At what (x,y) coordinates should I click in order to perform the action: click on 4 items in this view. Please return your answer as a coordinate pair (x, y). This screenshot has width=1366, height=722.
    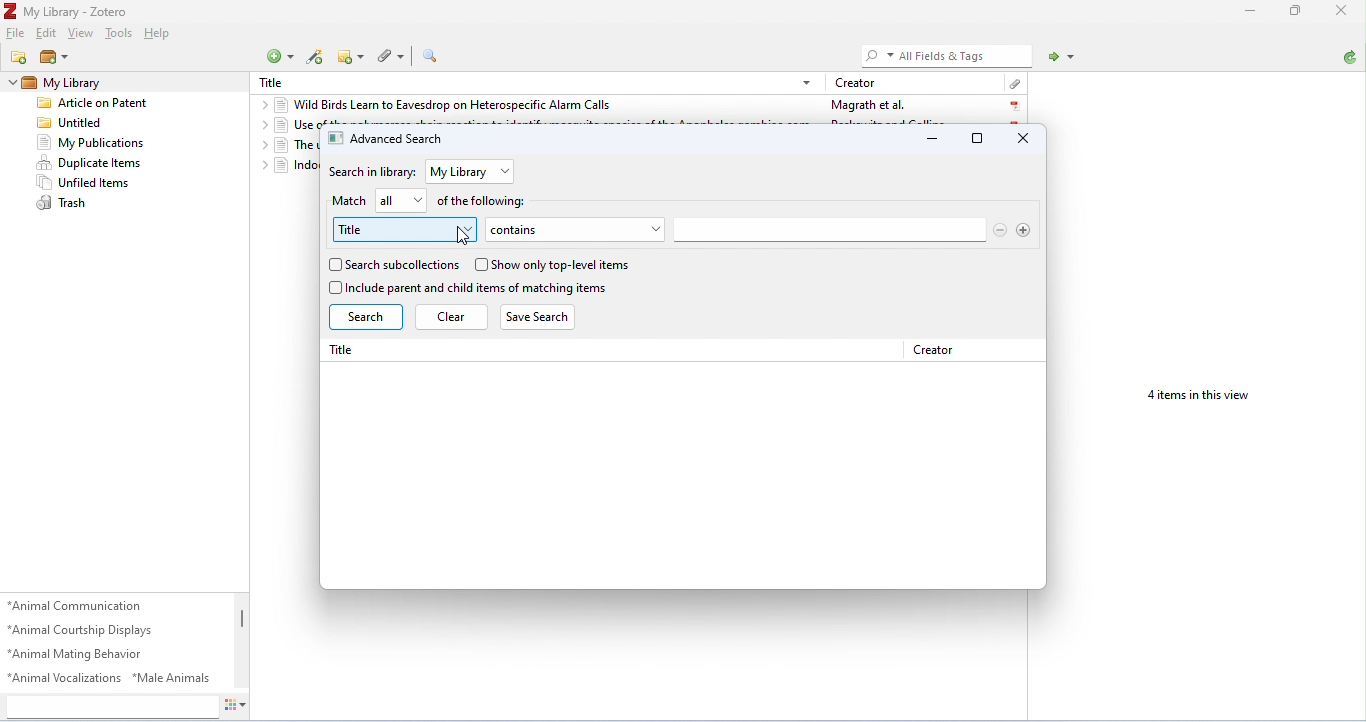
    Looking at the image, I should click on (1195, 397).